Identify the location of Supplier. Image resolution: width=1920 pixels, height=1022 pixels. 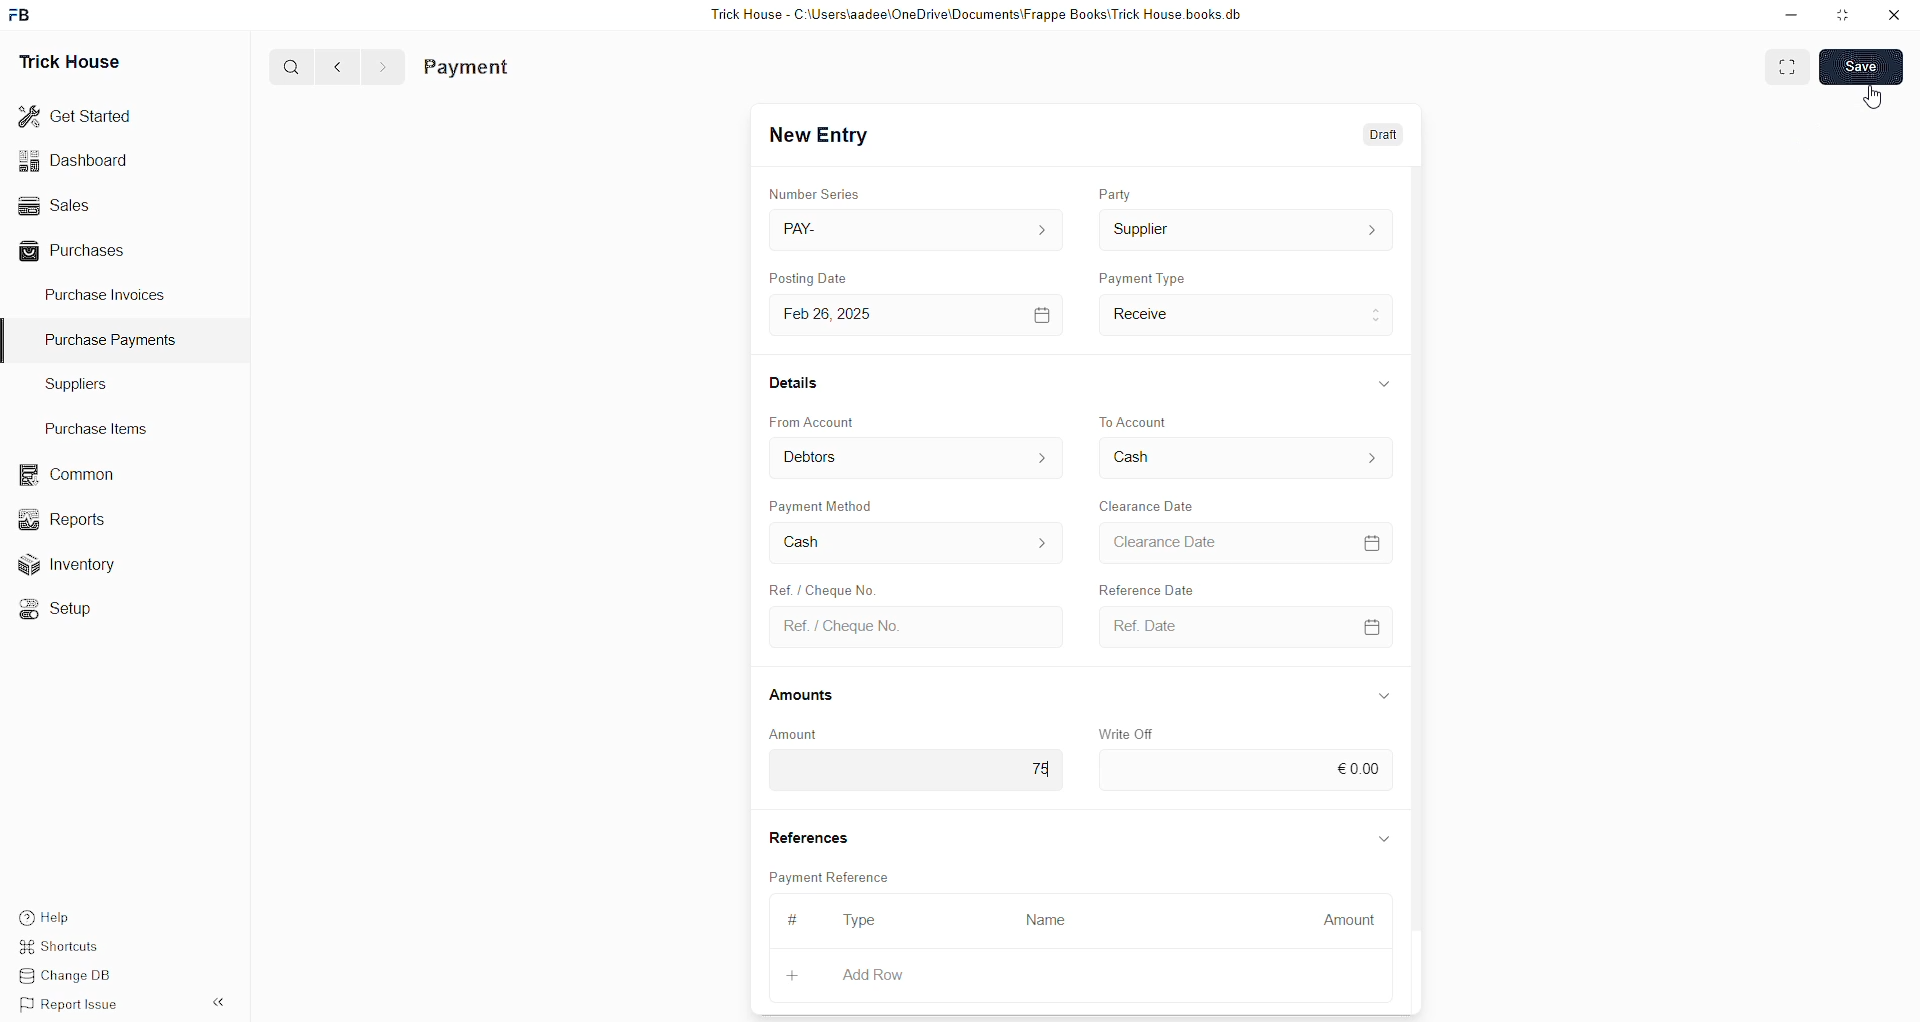
(1245, 231).